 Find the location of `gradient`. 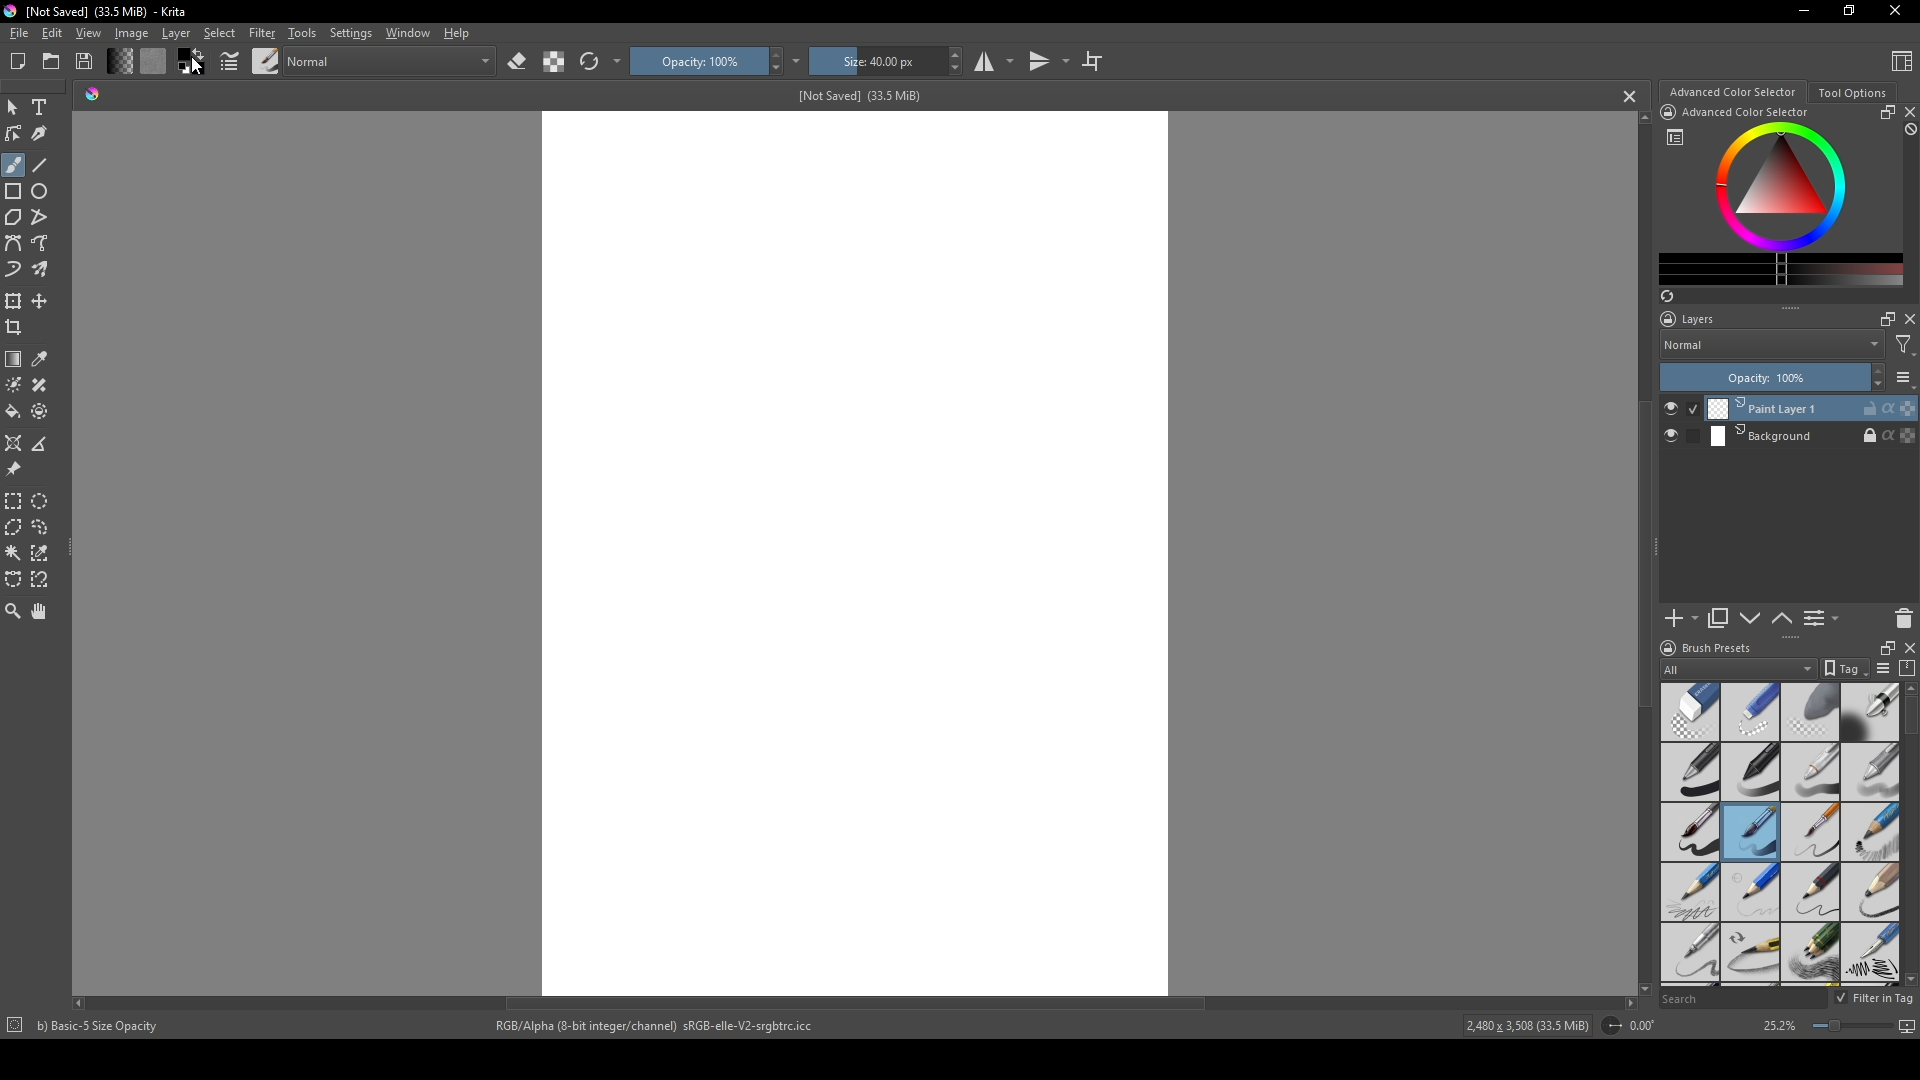

gradient is located at coordinates (14, 359).